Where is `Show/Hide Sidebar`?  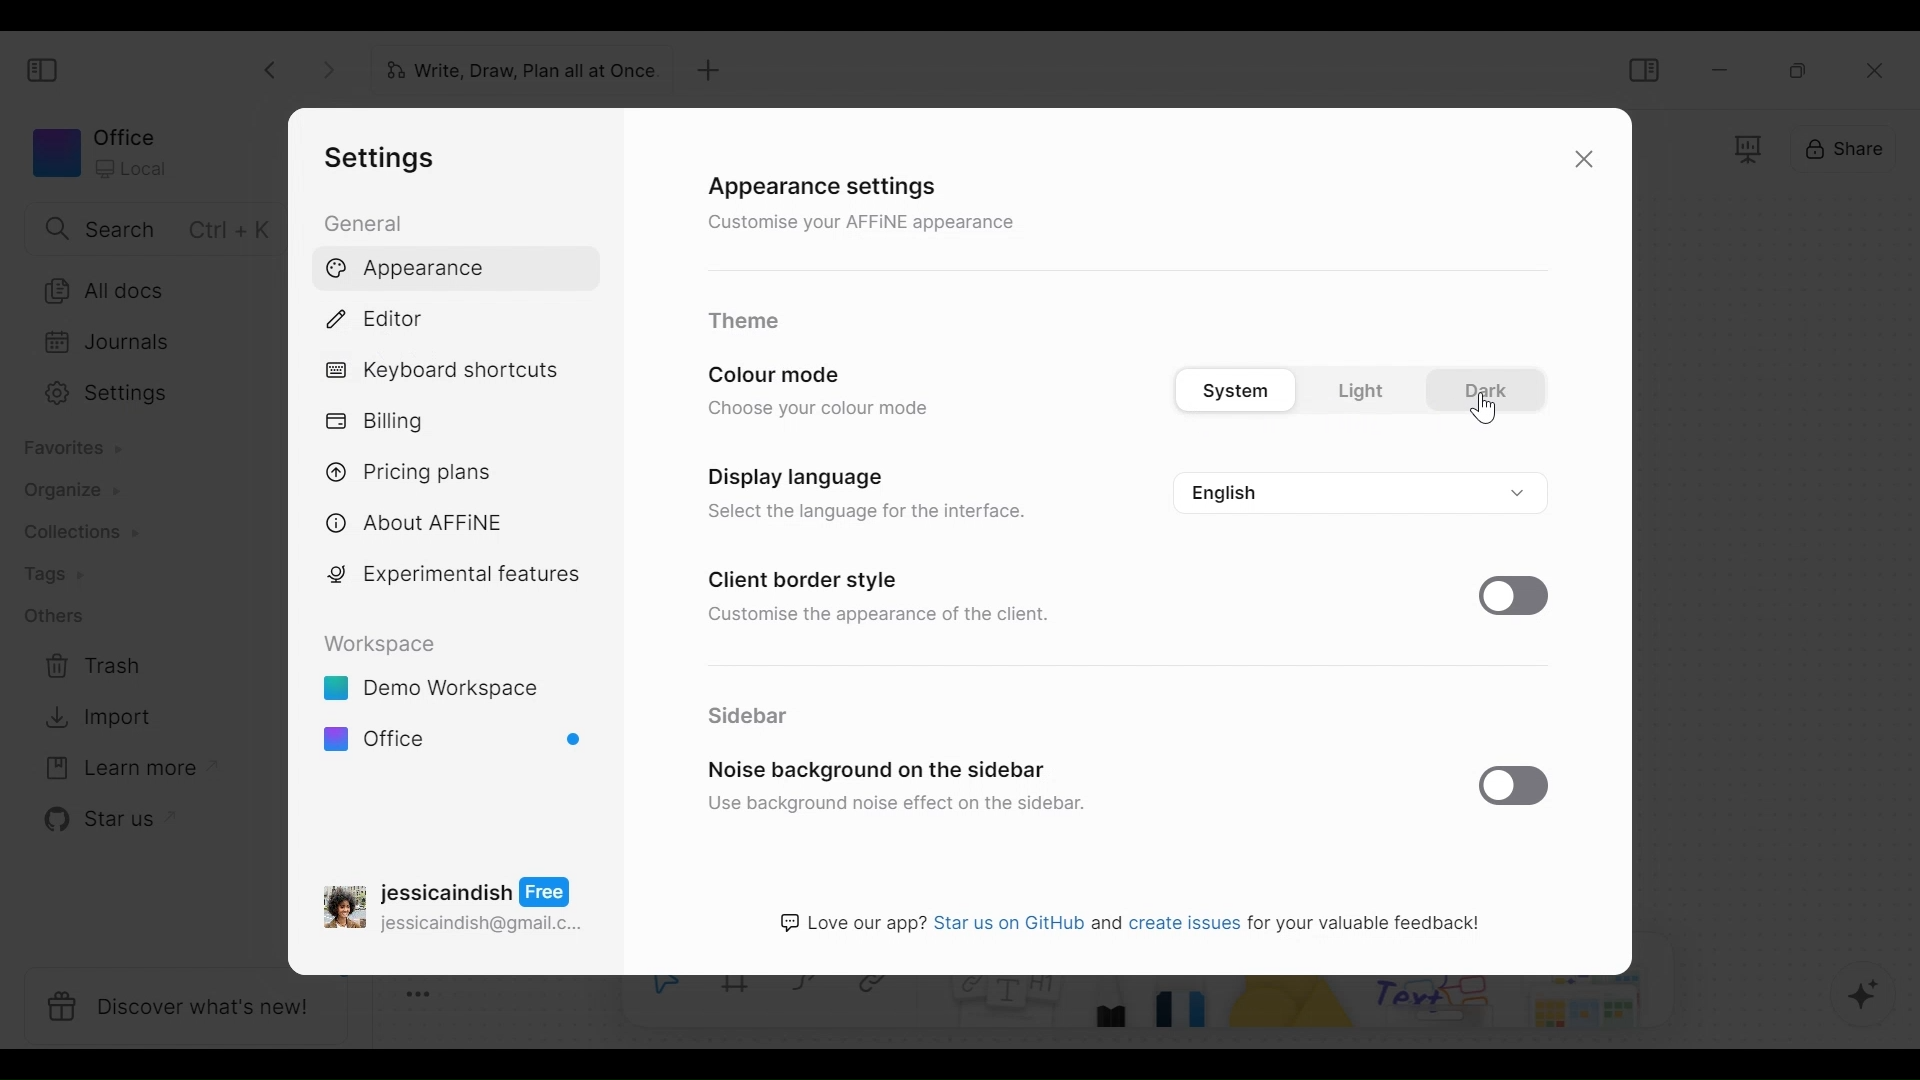
Show/Hide Sidebar is located at coordinates (40, 69).